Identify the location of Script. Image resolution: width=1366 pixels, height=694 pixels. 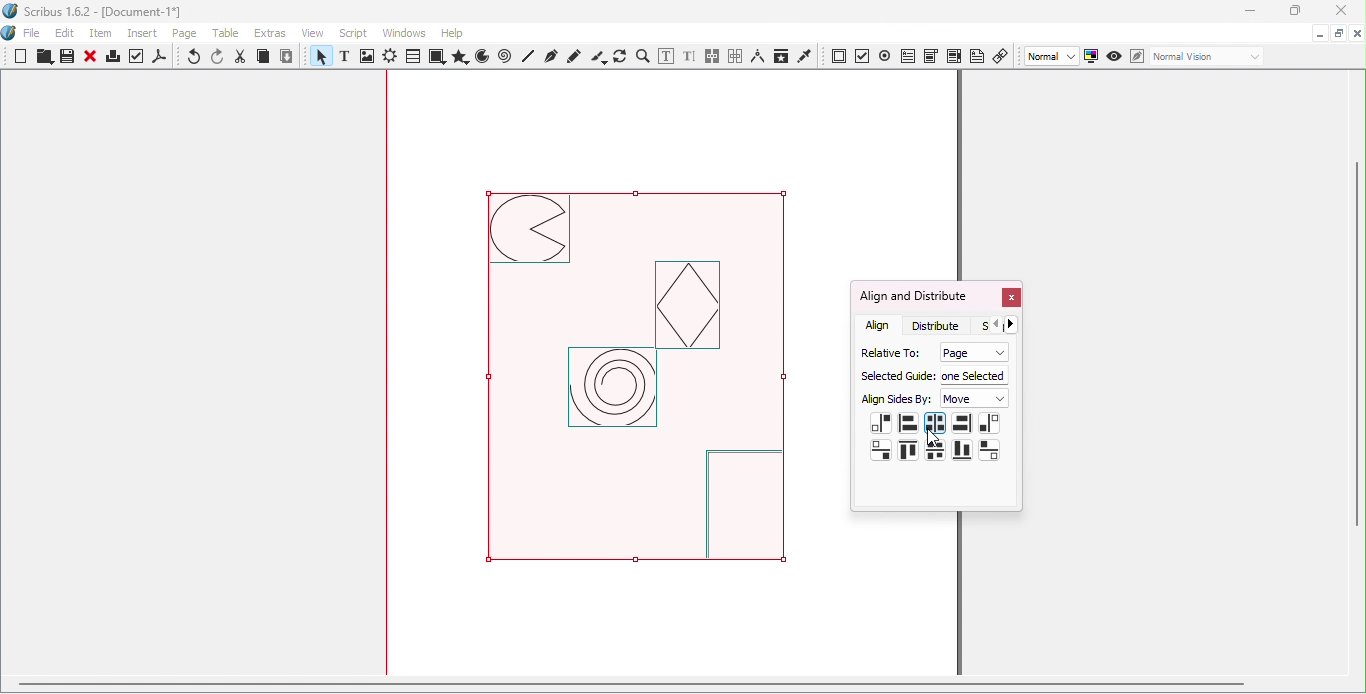
(356, 32).